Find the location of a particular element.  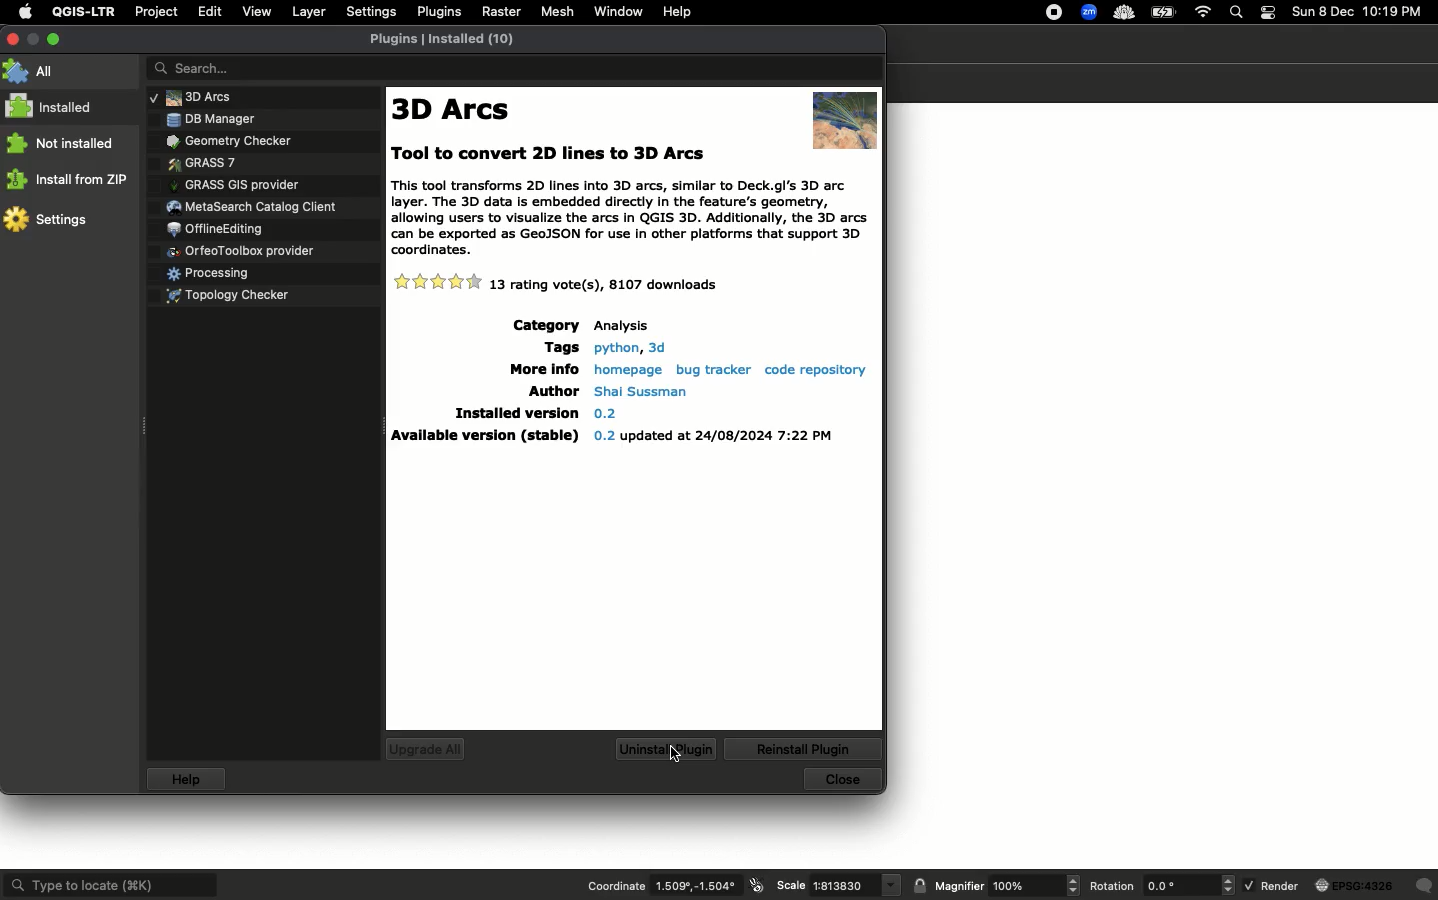

Edit is located at coordinates (209, 11).